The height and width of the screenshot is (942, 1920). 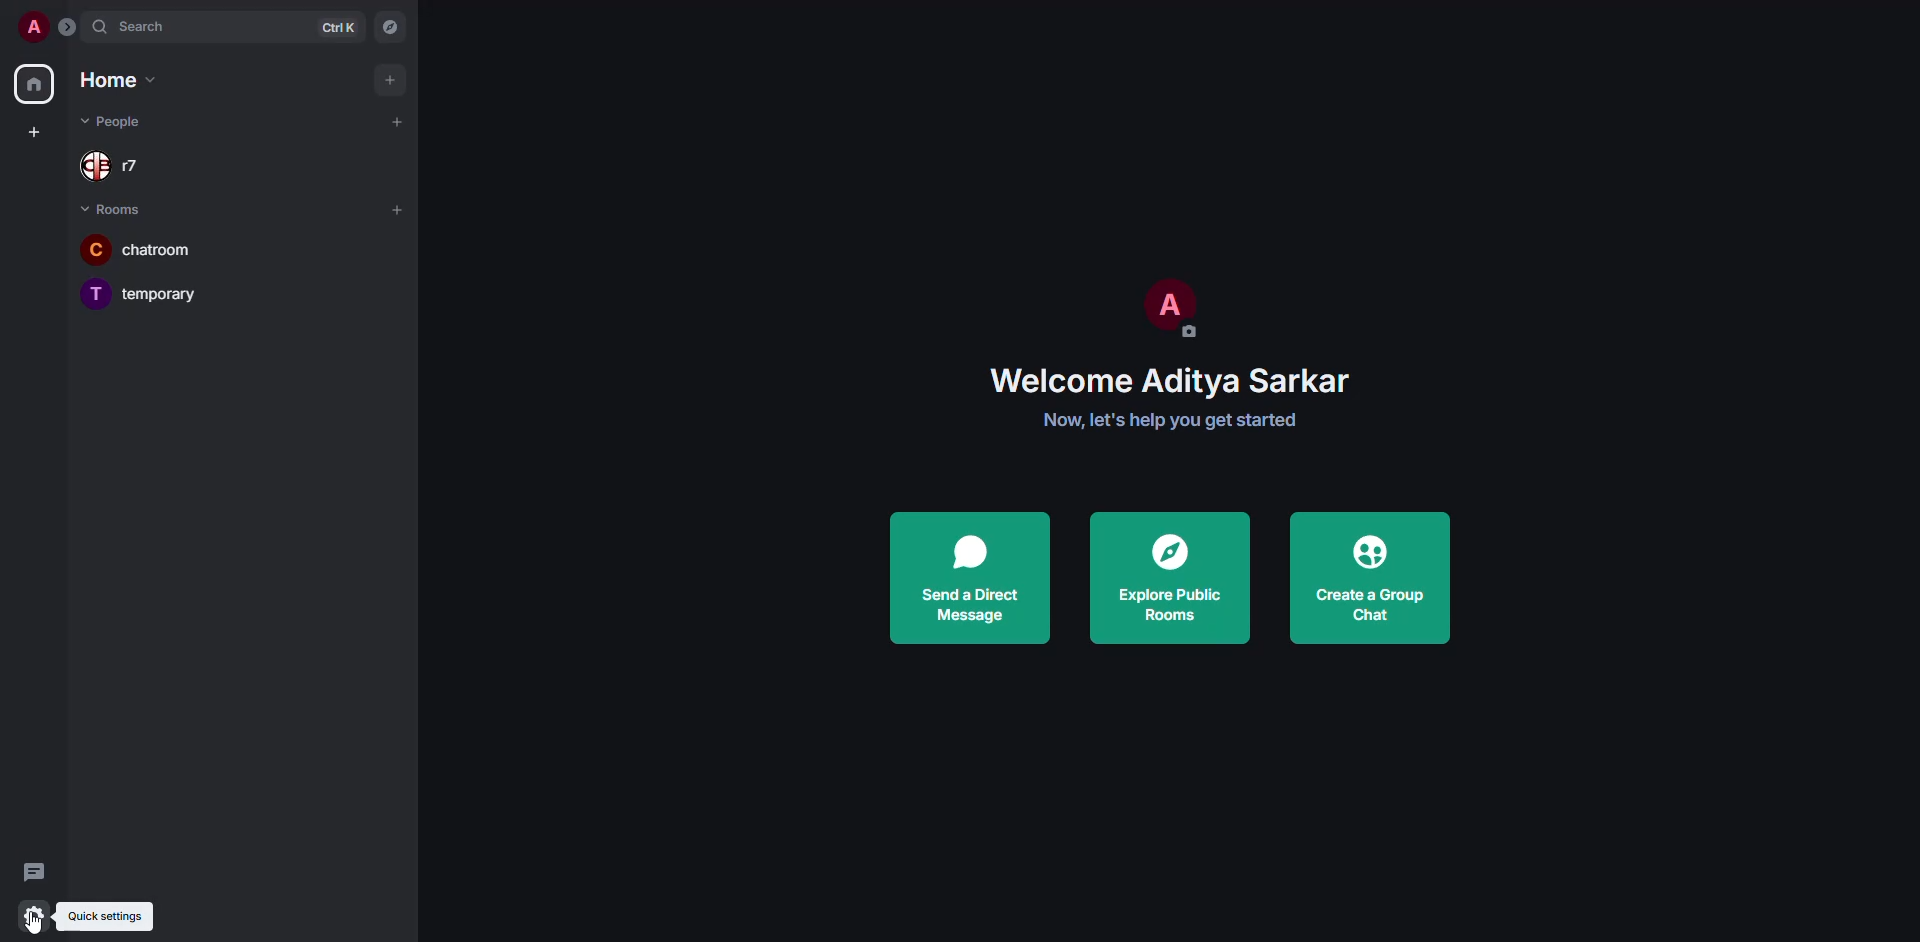 I want to click on add, so click(x=397, y=120).